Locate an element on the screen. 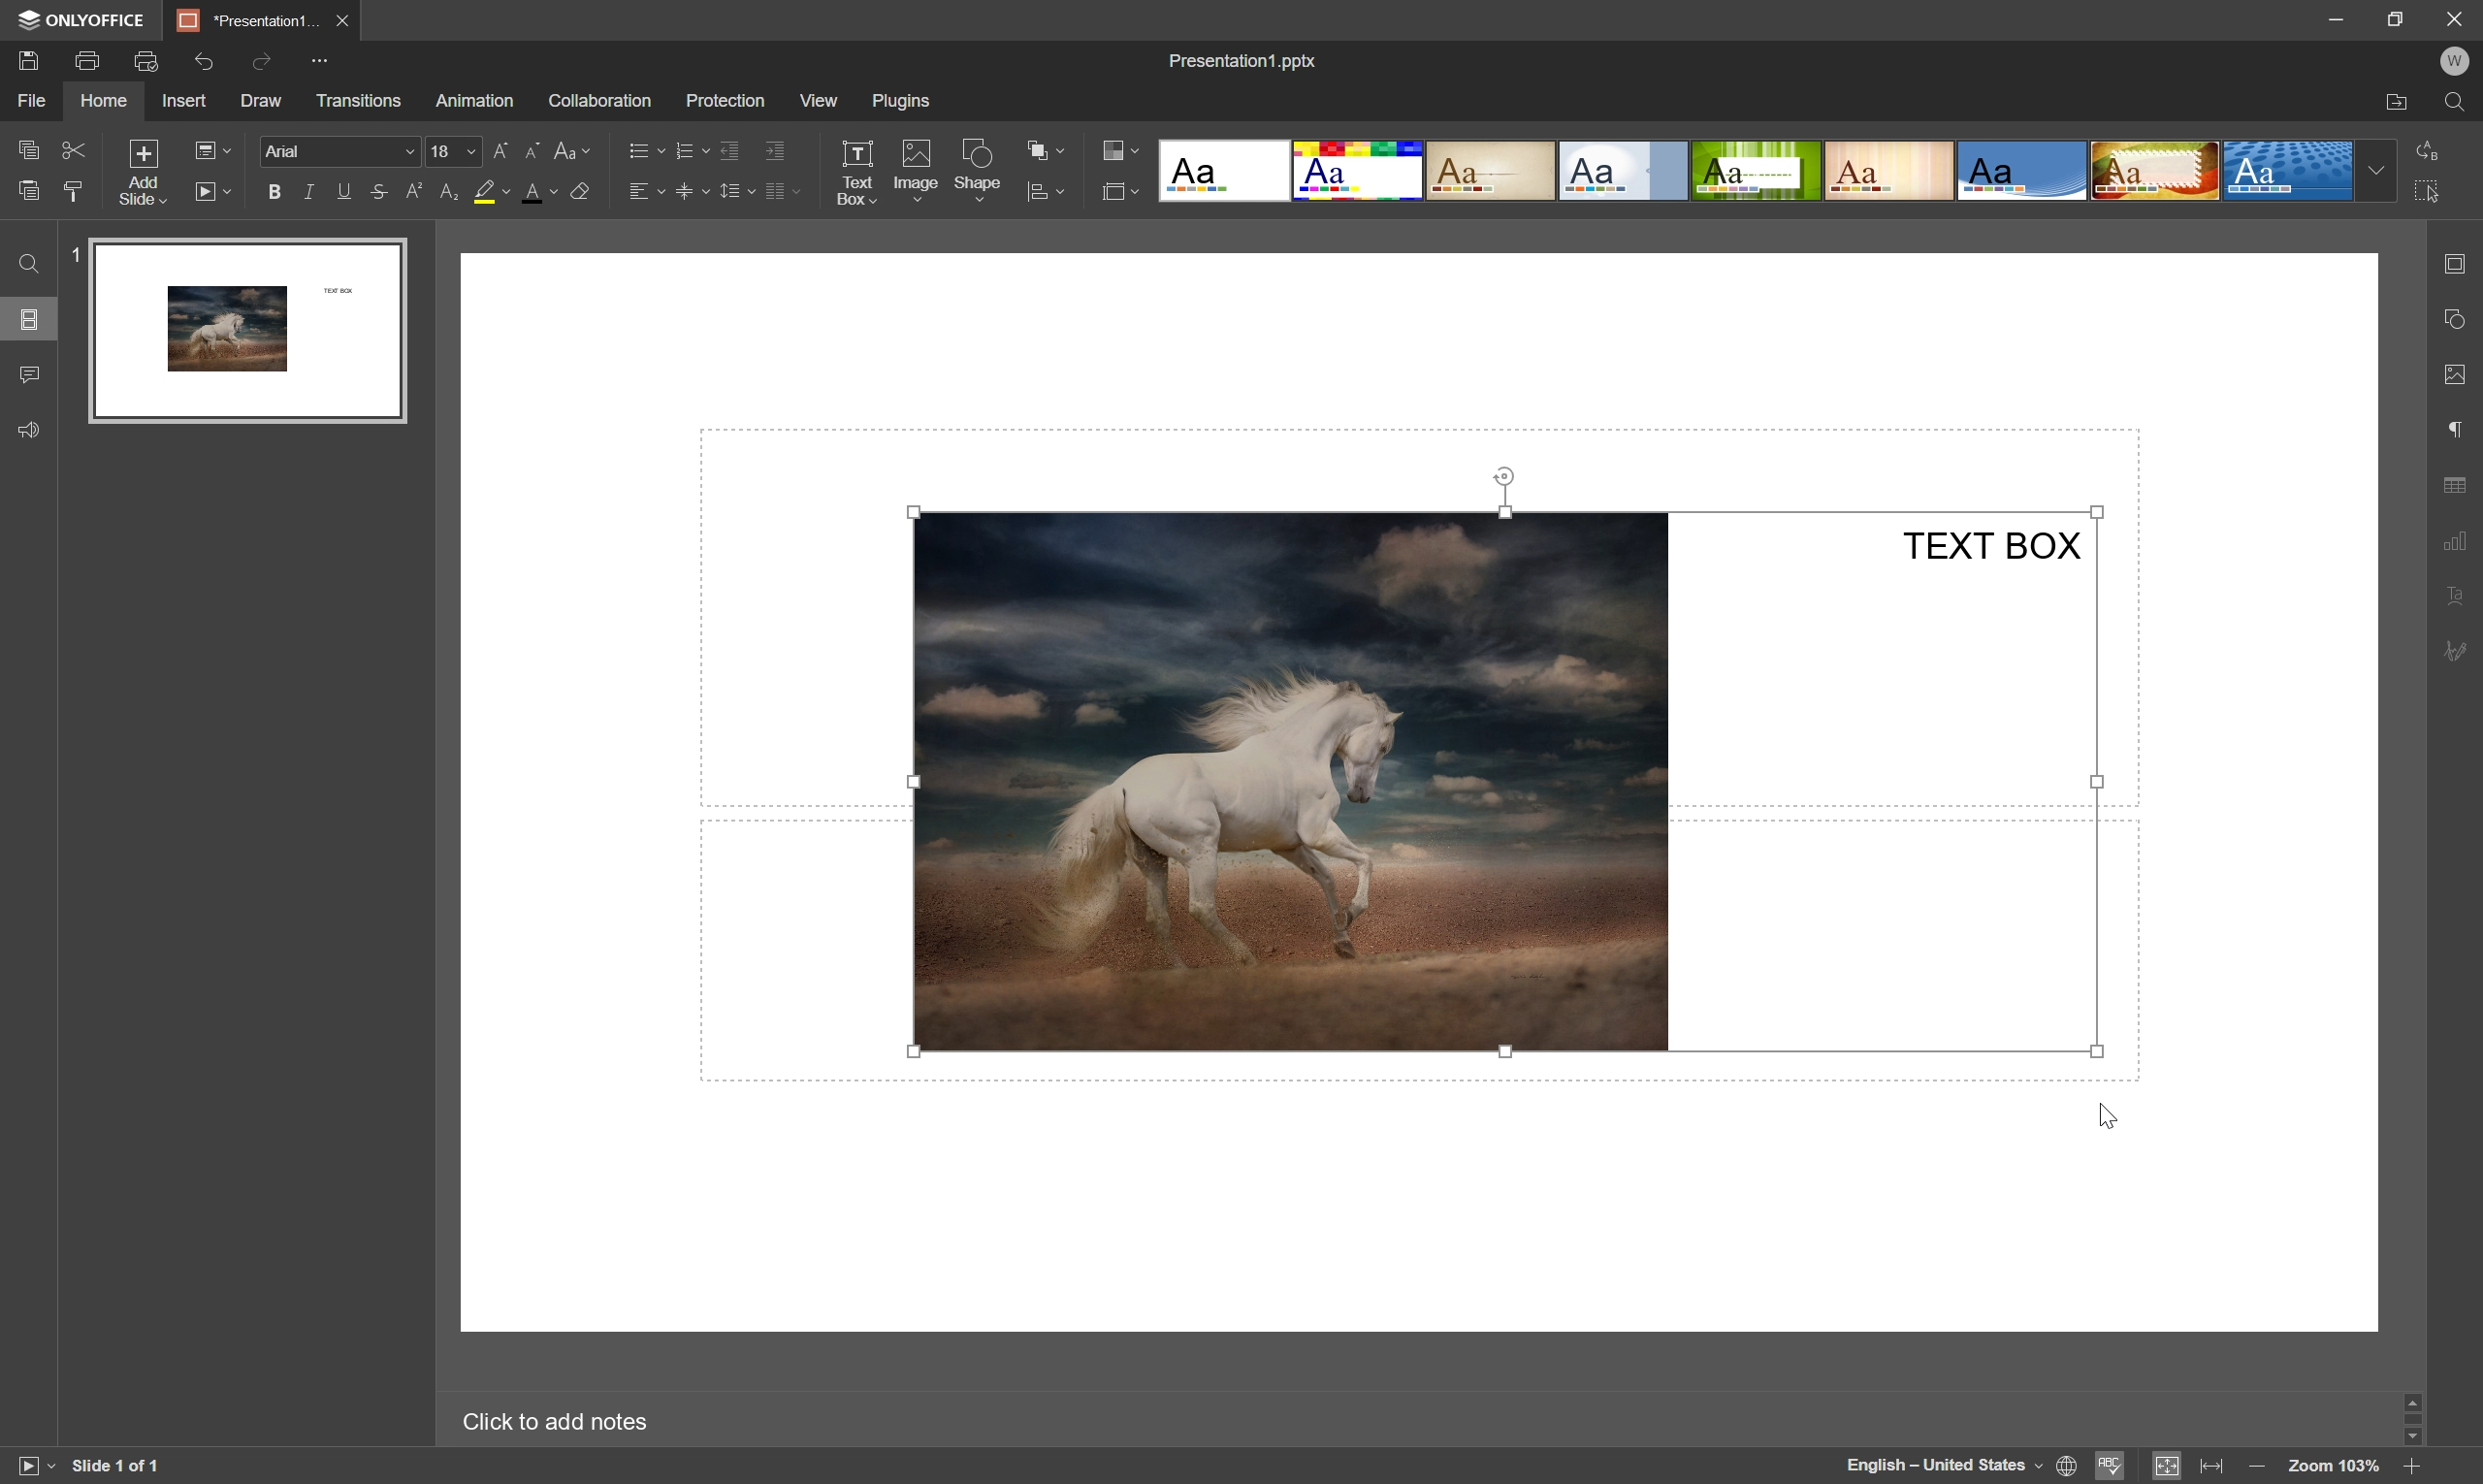 This screenshot has height=1484, width=2483. click to add notes is located at coordinates (554, 1424).